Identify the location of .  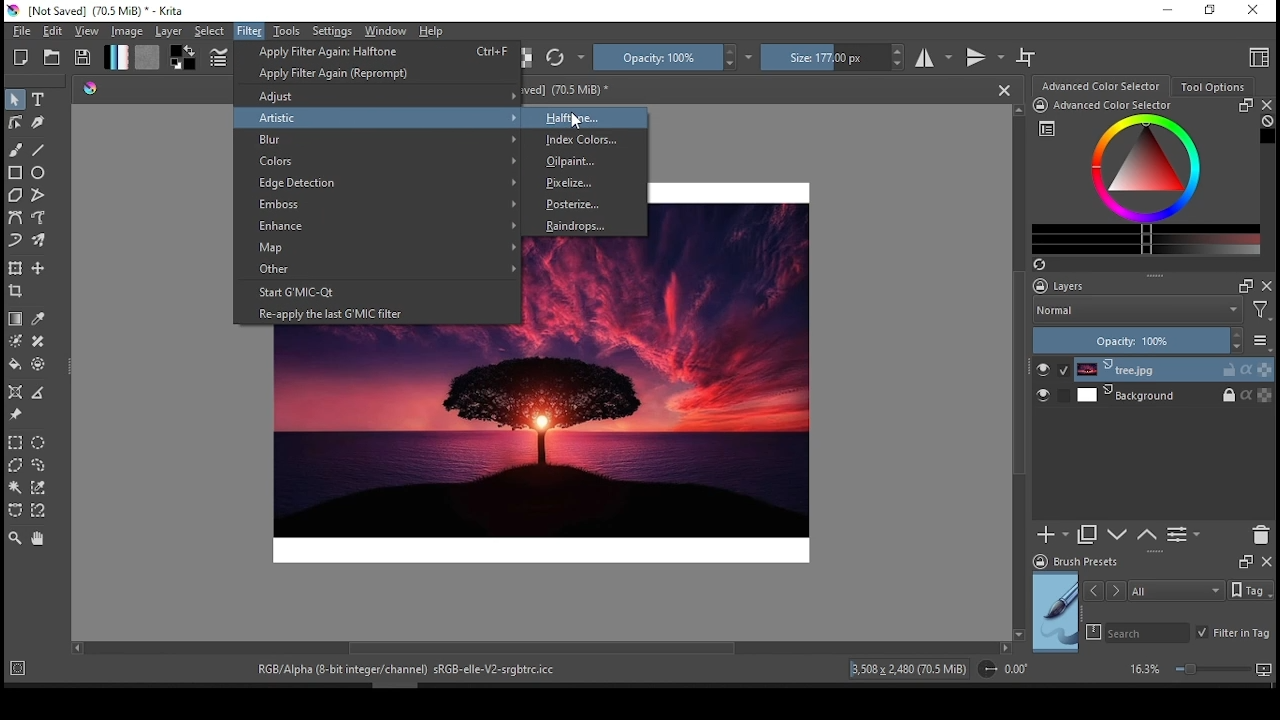
(1031, 58).